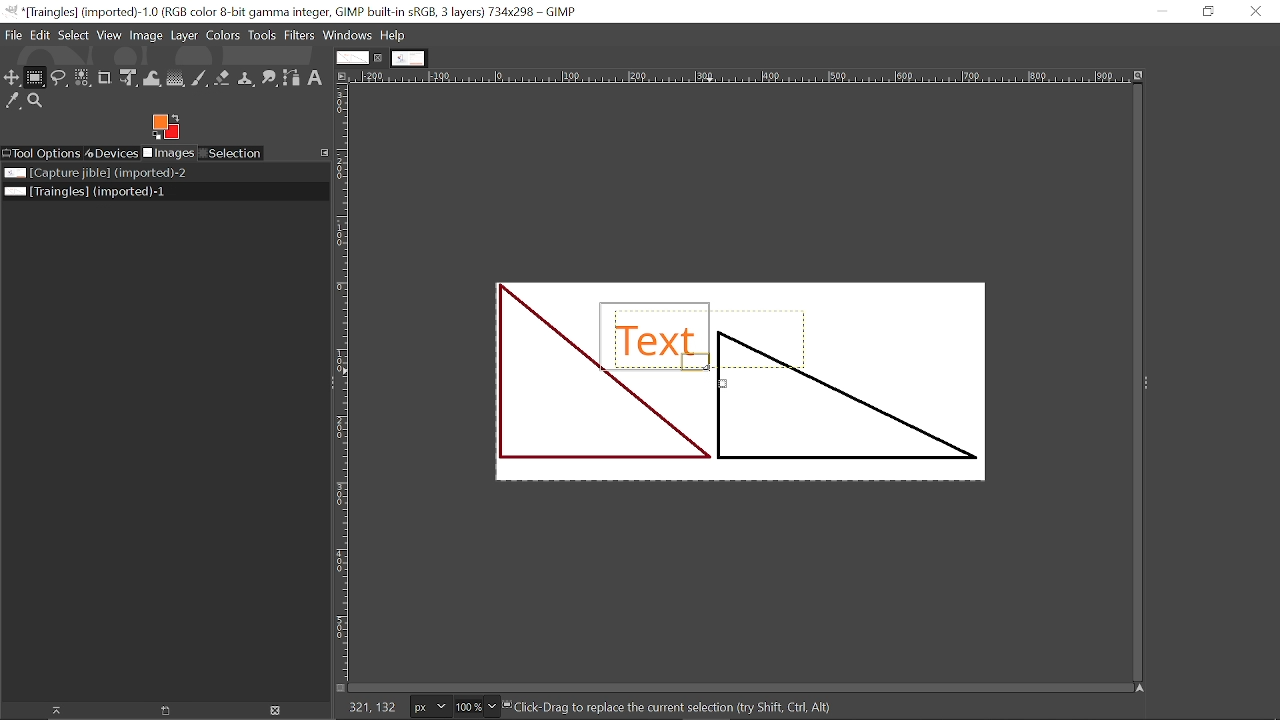 This screenshot has height=720, width=1280. What do you see at coordinates (324, 152) in the screenshot?
I see `Configure this tab` at bounding box center [324, 152].